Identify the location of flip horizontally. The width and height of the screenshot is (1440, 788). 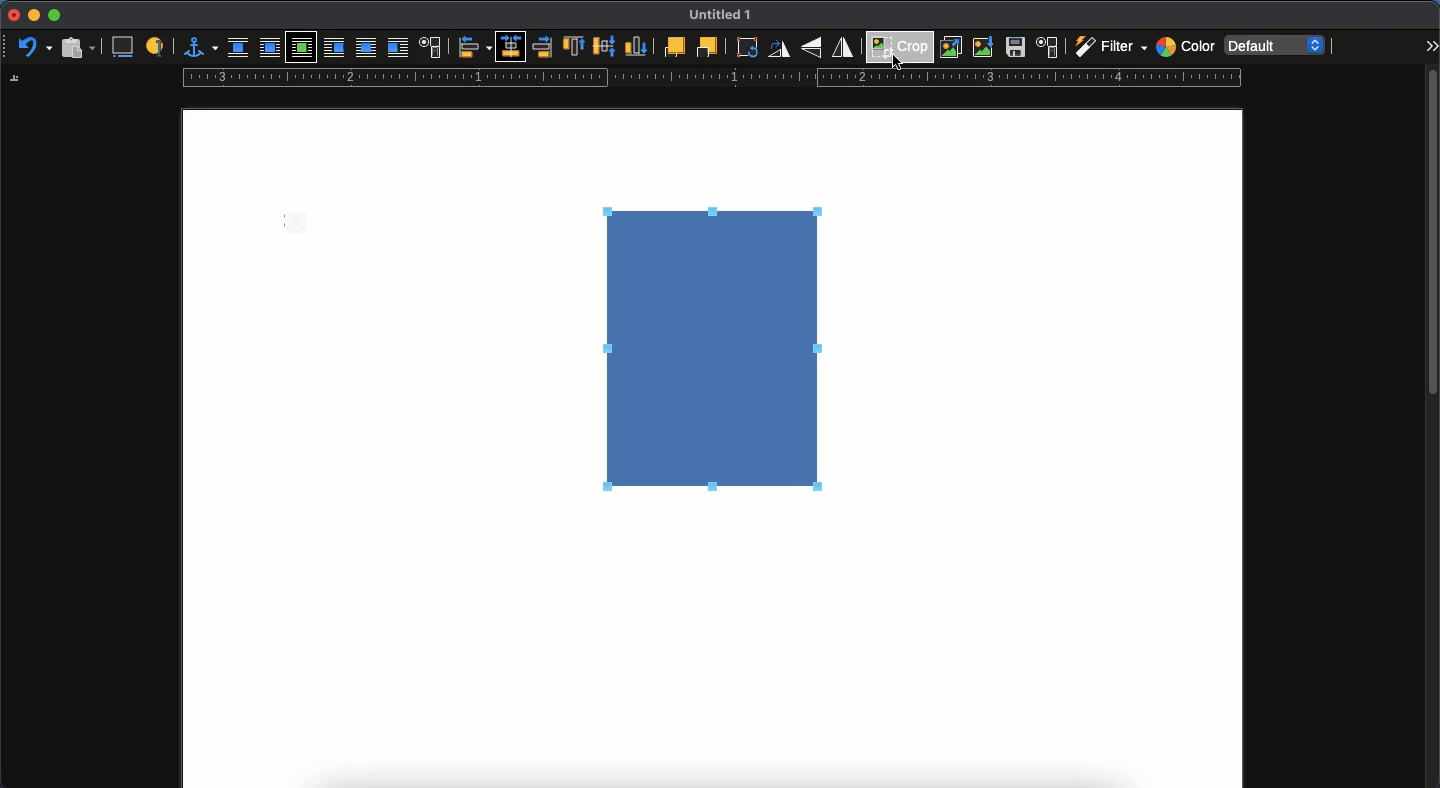
(844, 46).